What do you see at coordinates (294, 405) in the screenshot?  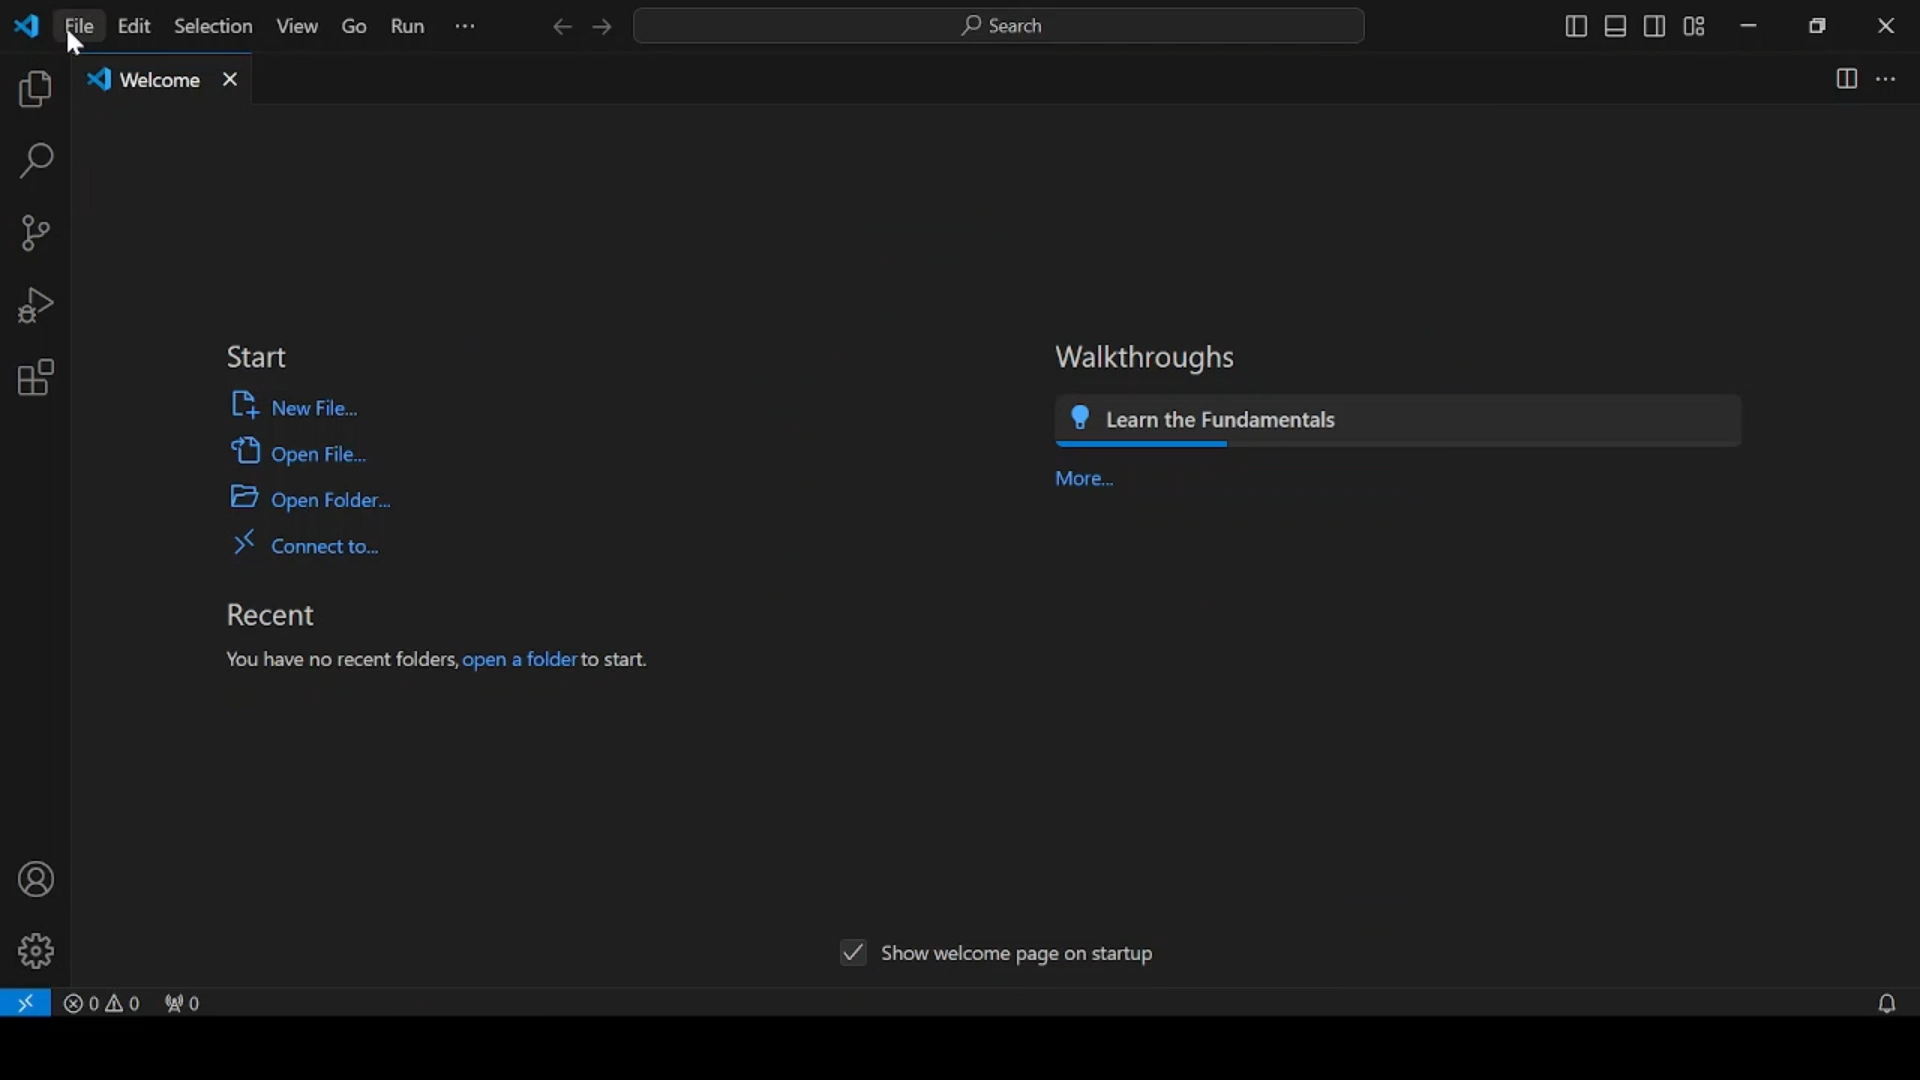 I see `new file` at bounding box center [294, 405].